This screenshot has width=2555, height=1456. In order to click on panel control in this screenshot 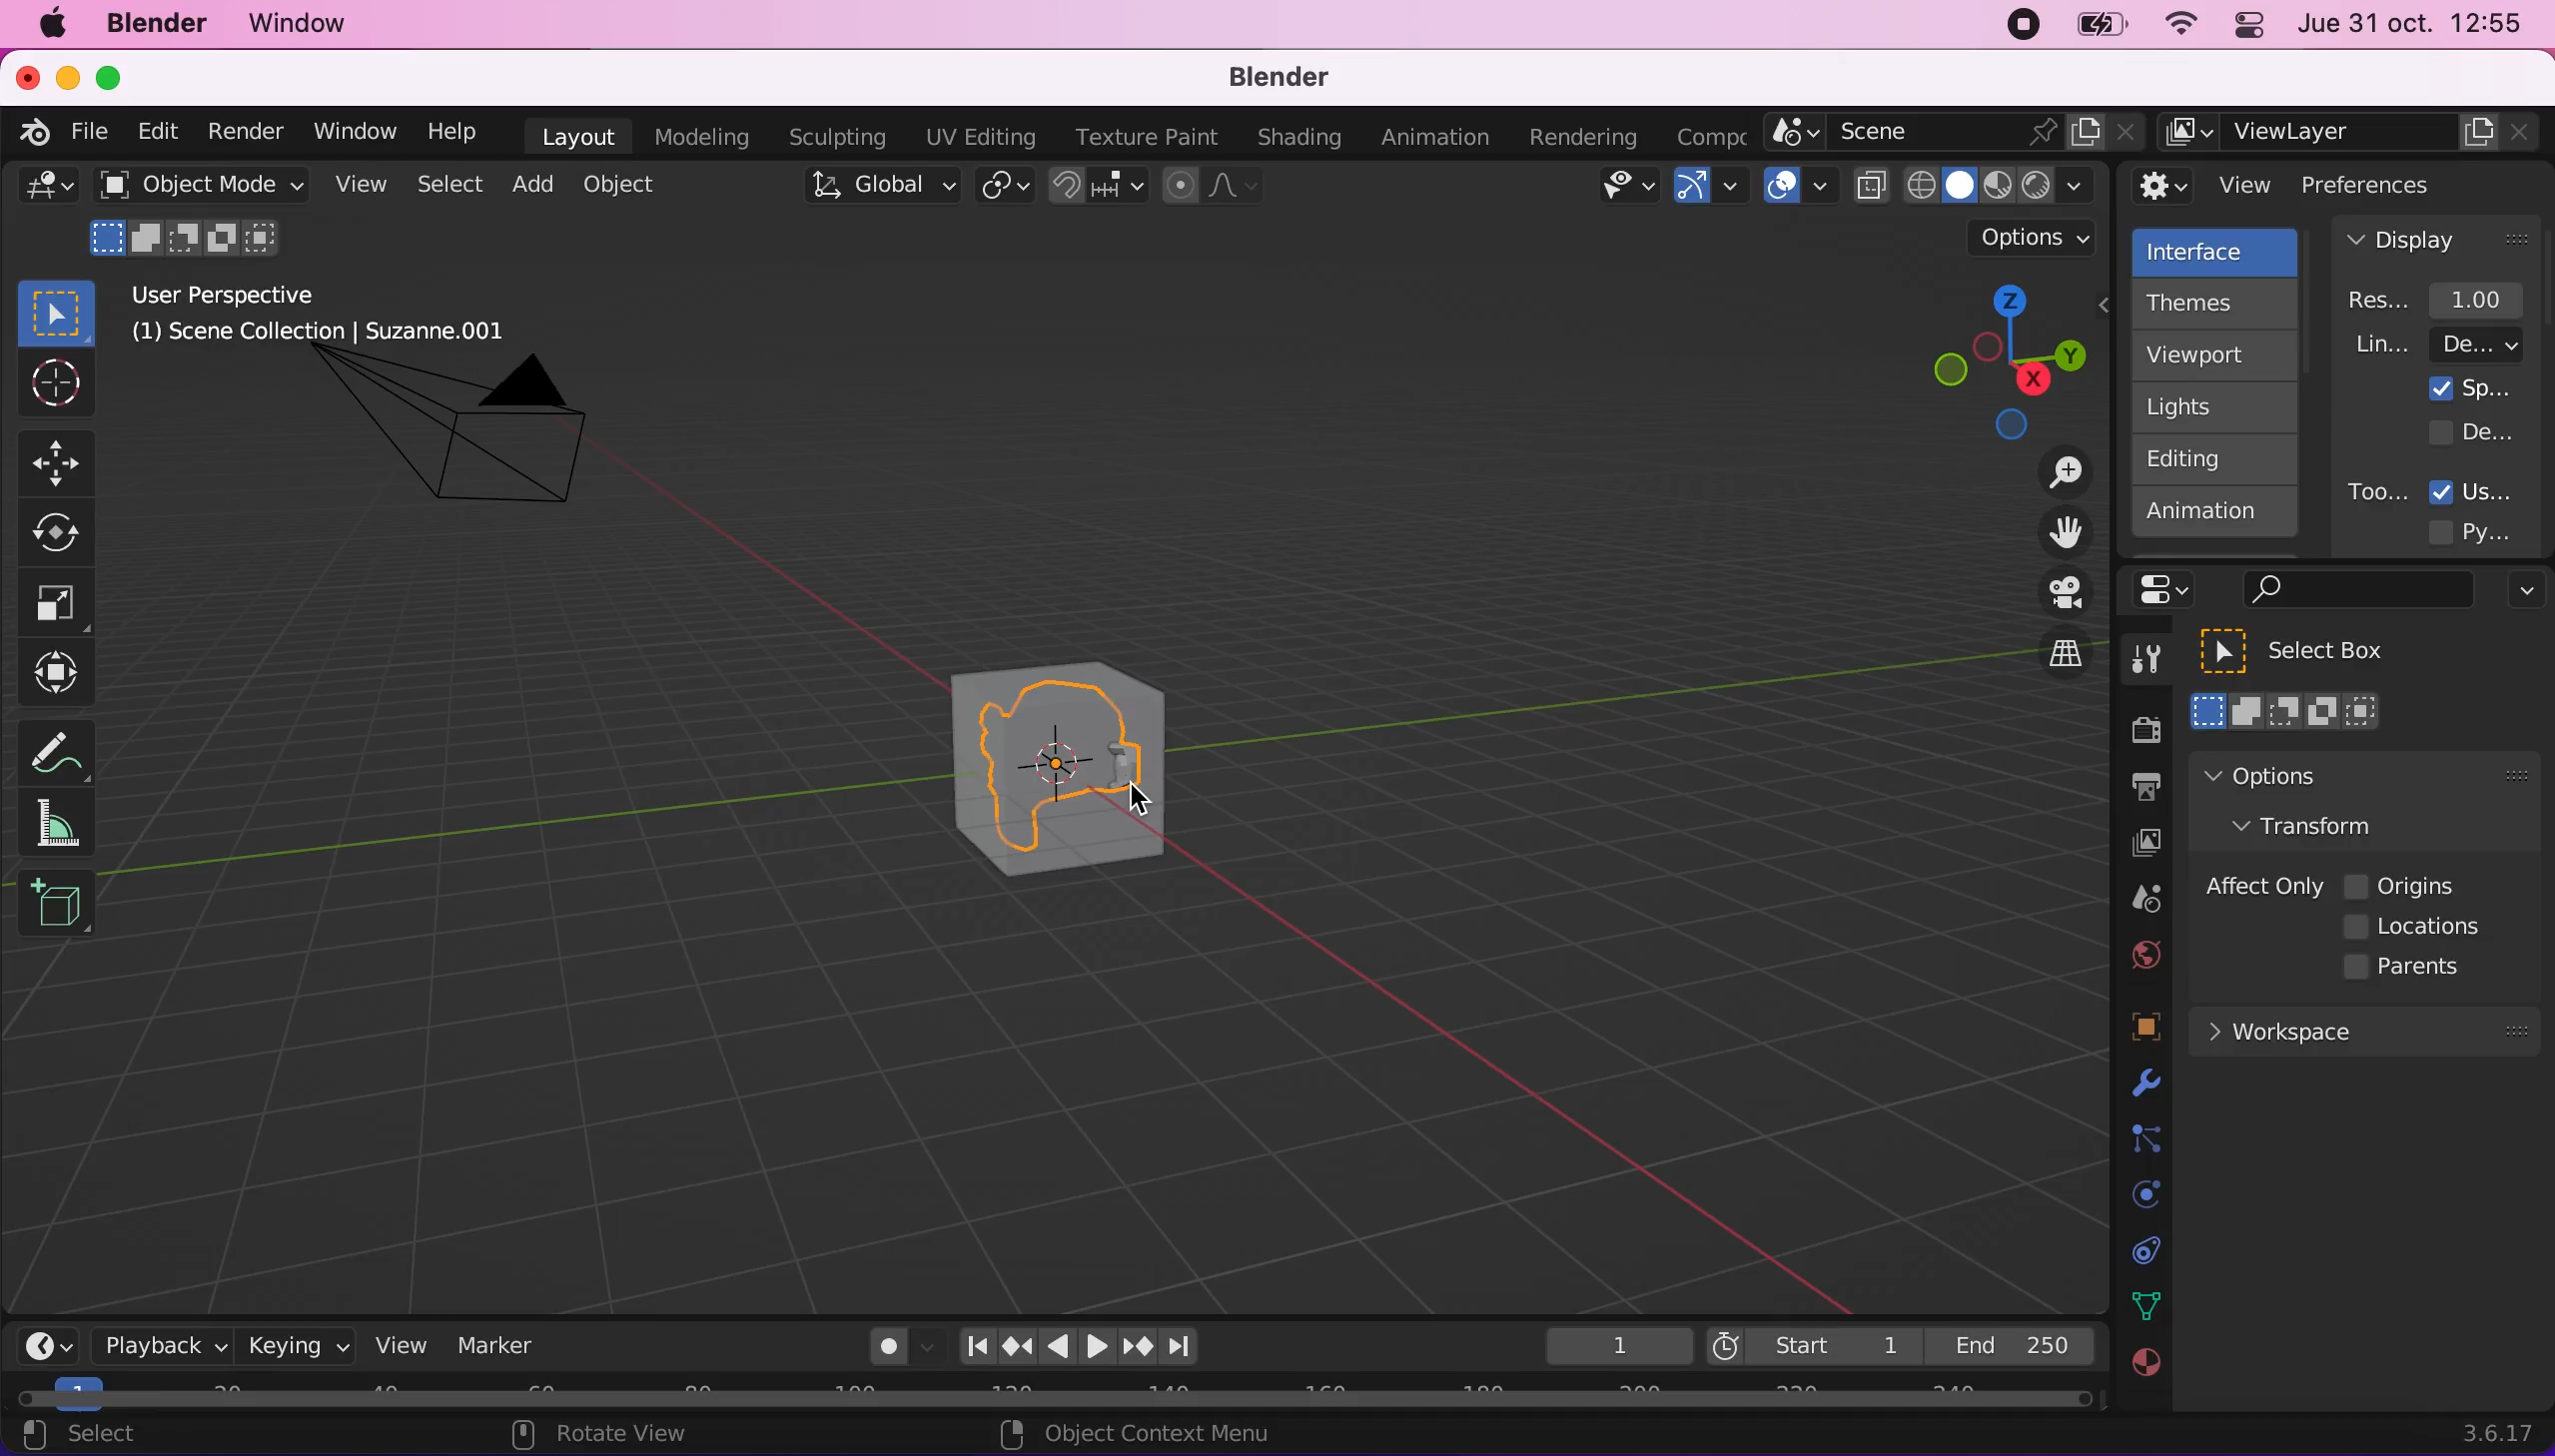, I will do `click(2170, 590)`.